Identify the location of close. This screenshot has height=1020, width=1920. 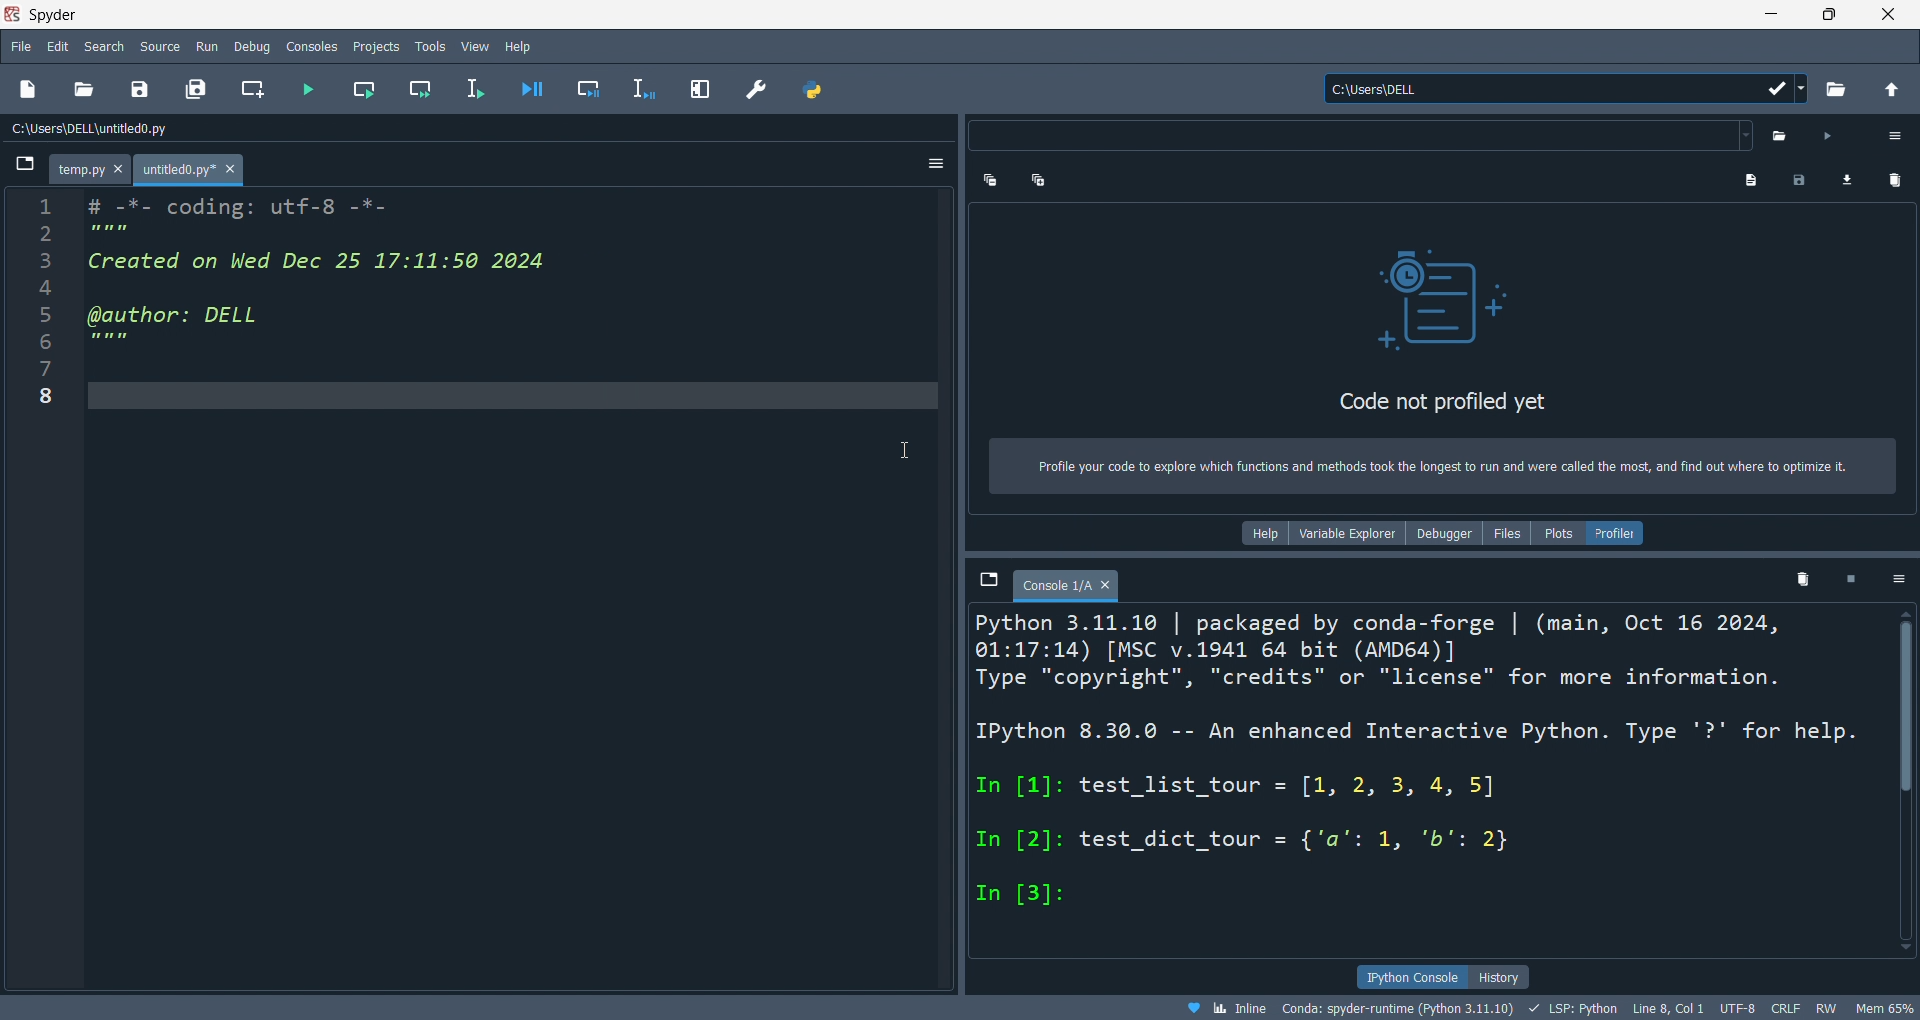
(1896, 15).